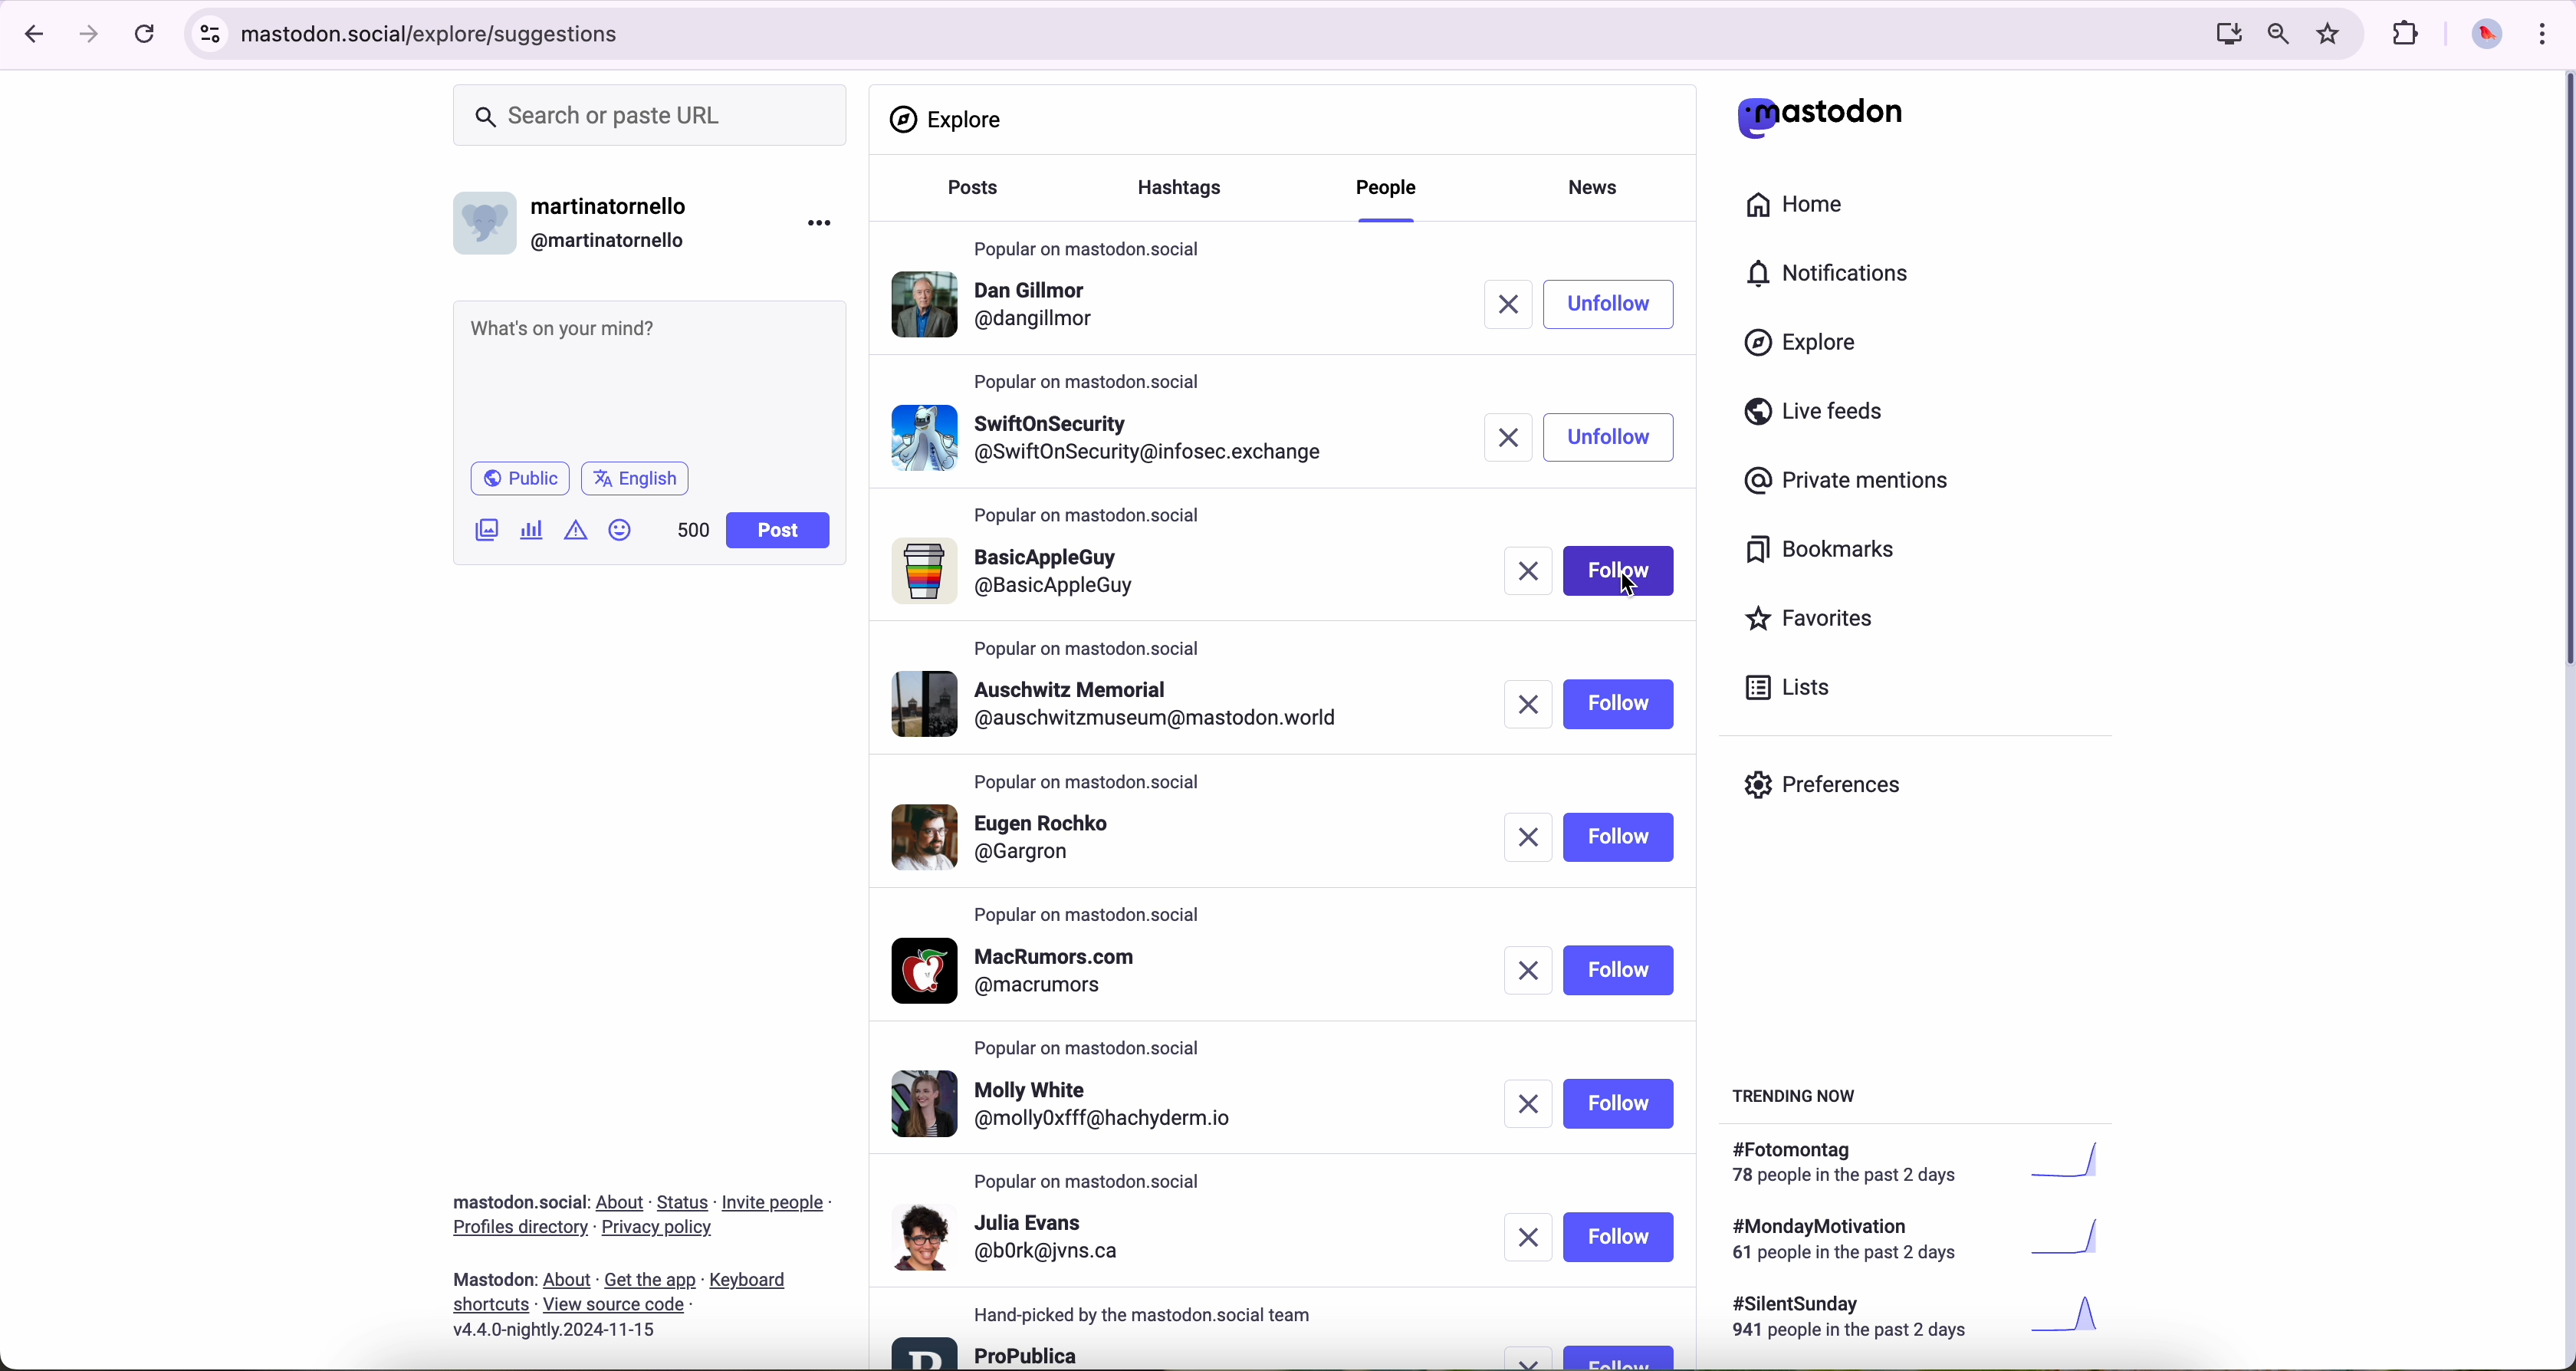 This screenshot has width=2576, height=1371. What do you see at coordinates (581, 218) in the screenshot?
I see `username` at bounding box center [581, 218].